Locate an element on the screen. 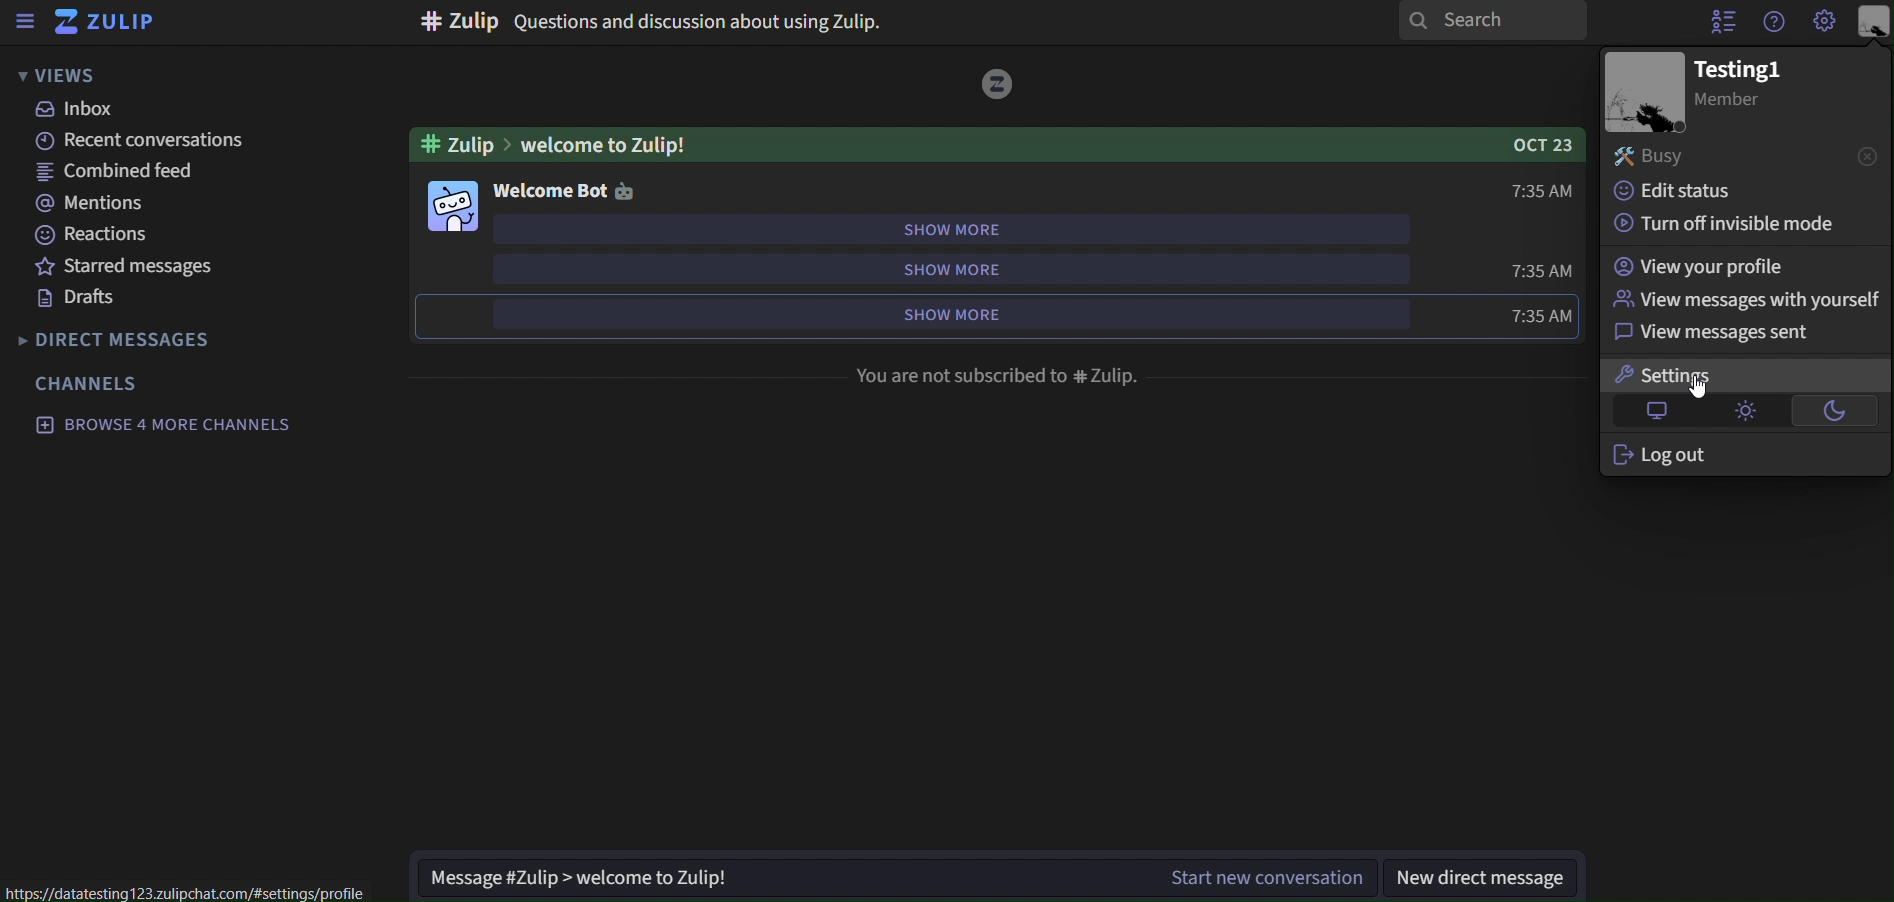  browse 4 more channels is located at coordinates (163, 423).